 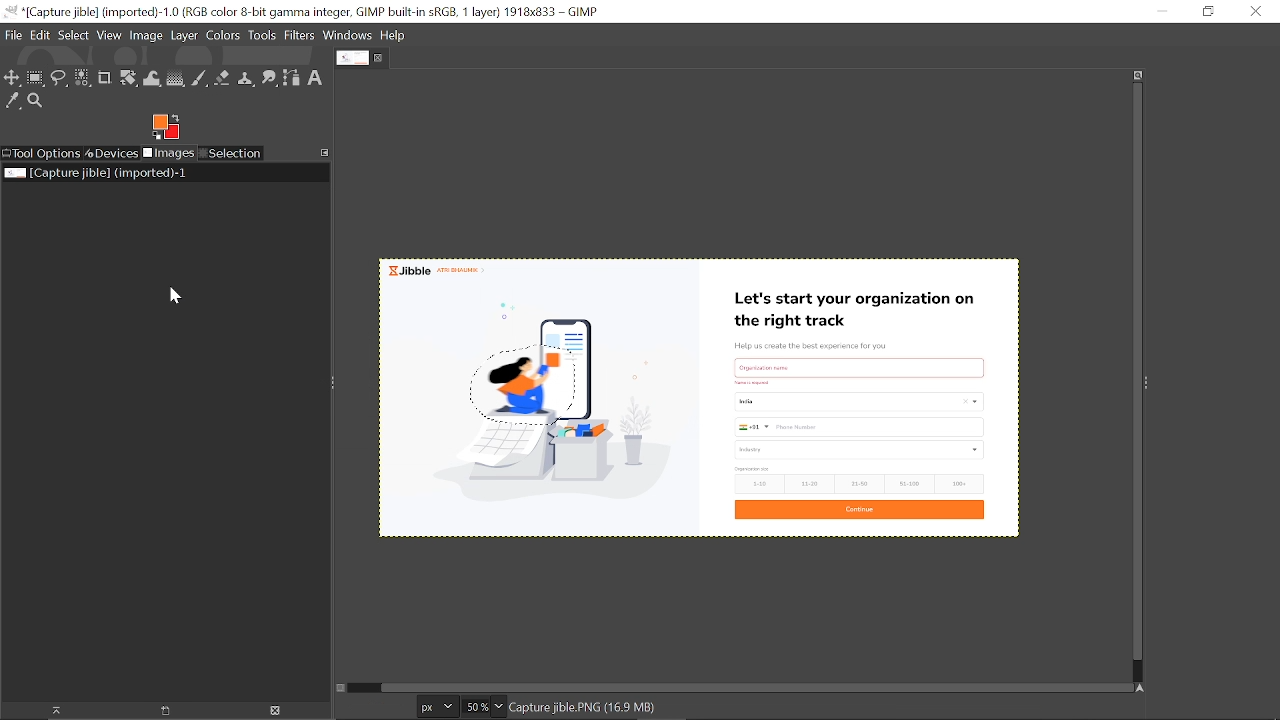 What do you see at coordinates (1256, 11) in the screenshot?
I see `Close` at bounding box center [1256, 11].